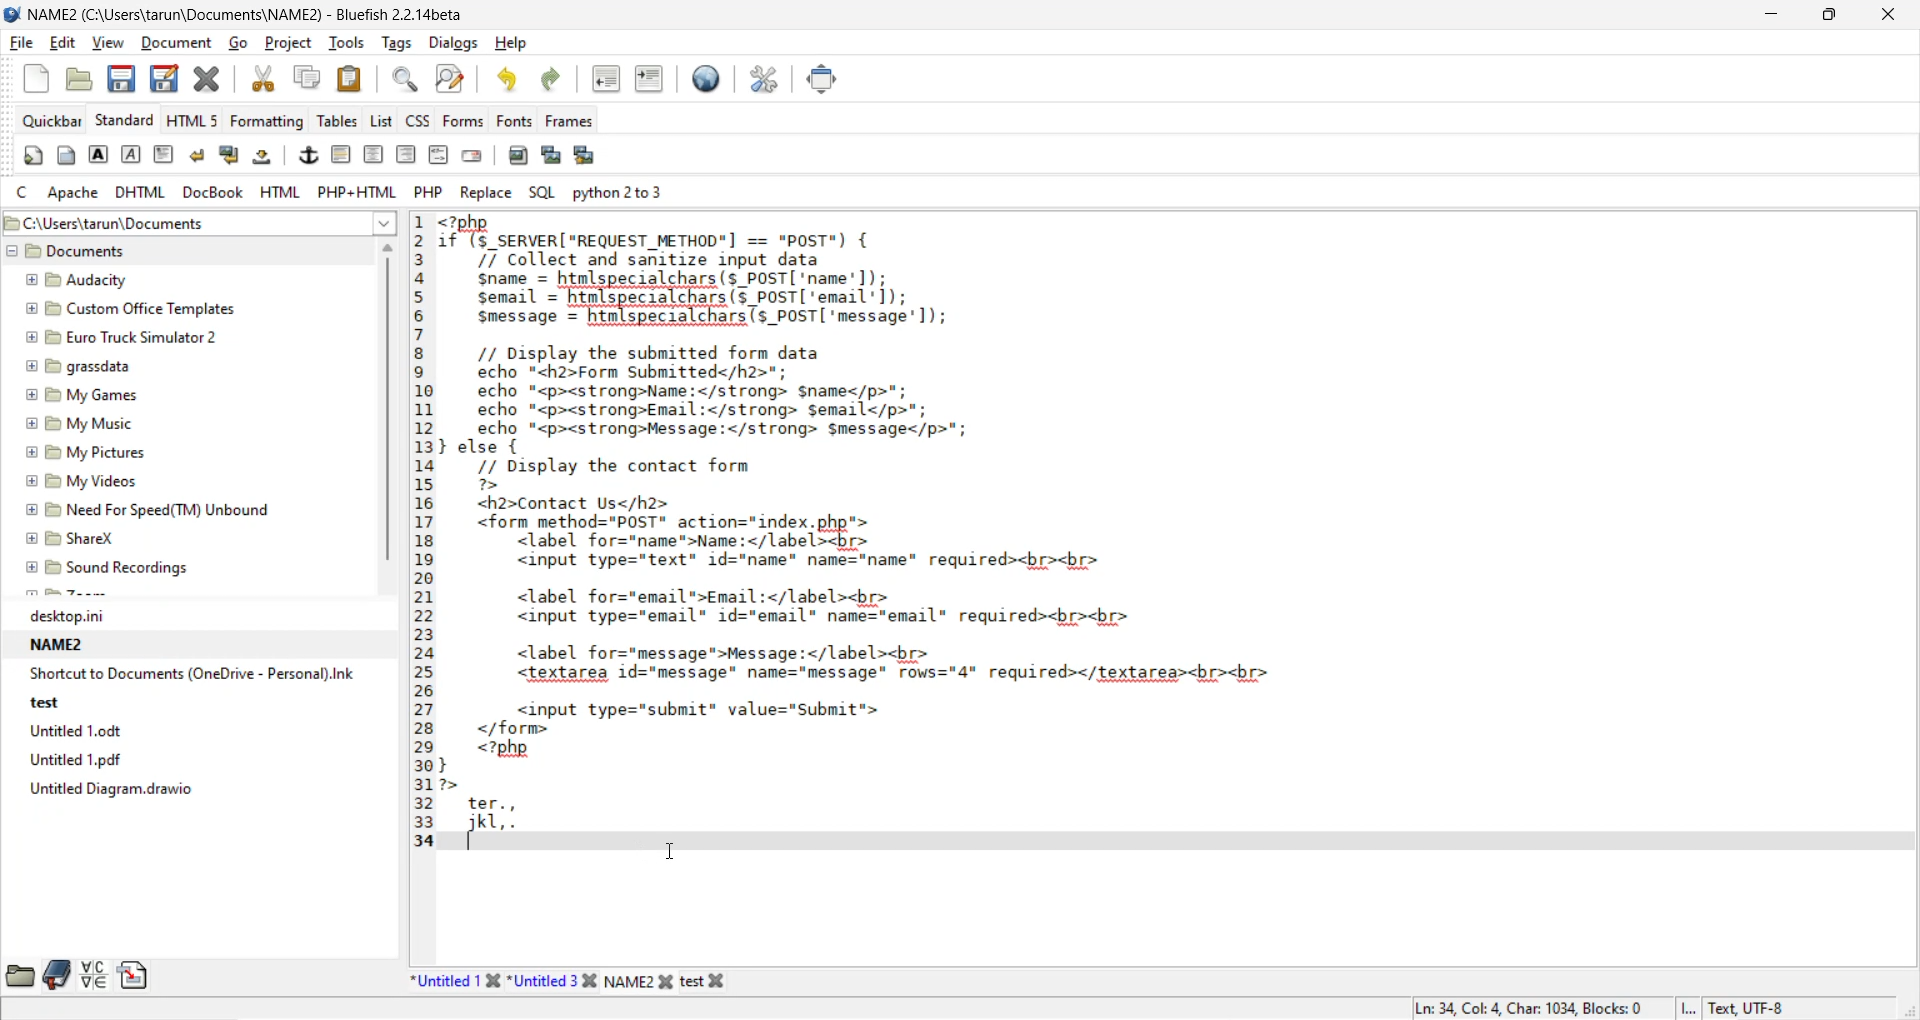  What do you see at coordinates (98, 730) in the screenshot?
I see `Untitled 1.0dt` at bounding box center [98, 730].